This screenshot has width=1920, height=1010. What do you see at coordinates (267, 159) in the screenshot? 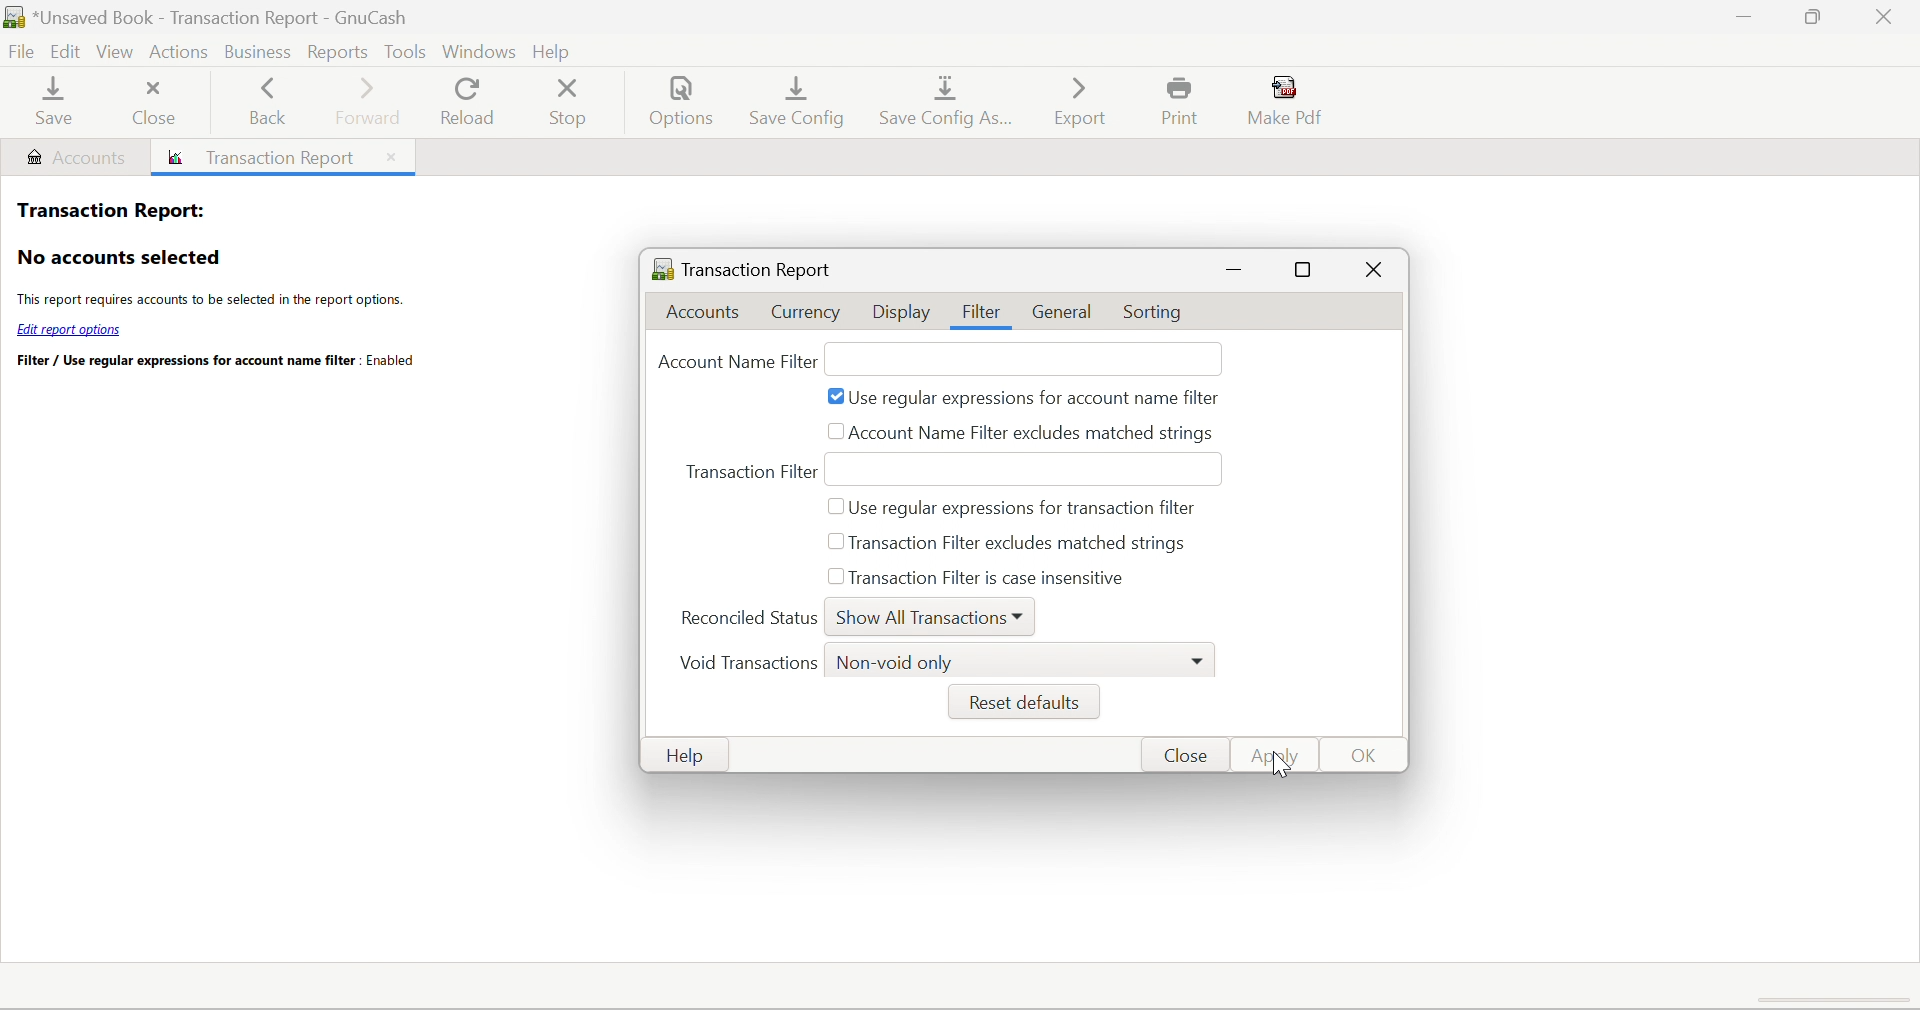
I see `Transaction report` at bounding box center [267, 159].